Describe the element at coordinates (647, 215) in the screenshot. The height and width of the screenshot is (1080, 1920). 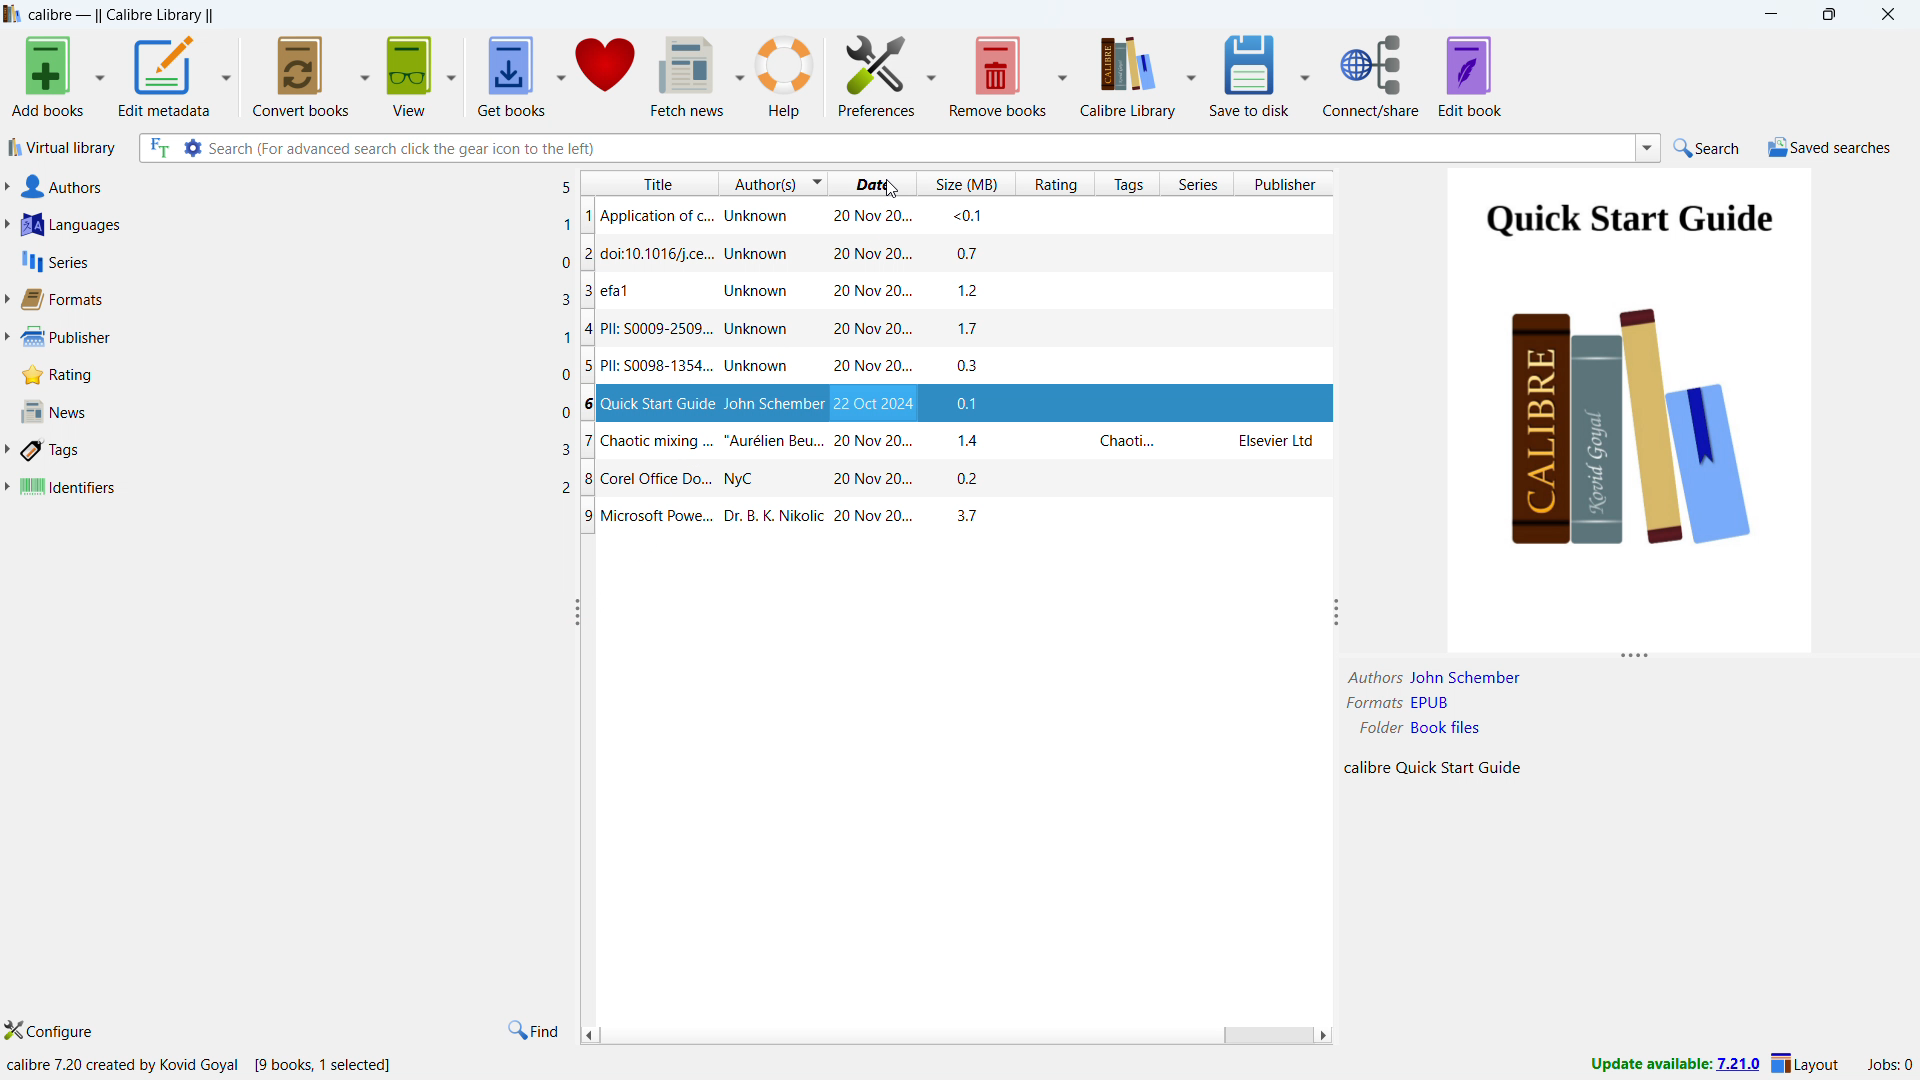
I see `Application of c...` at that location.